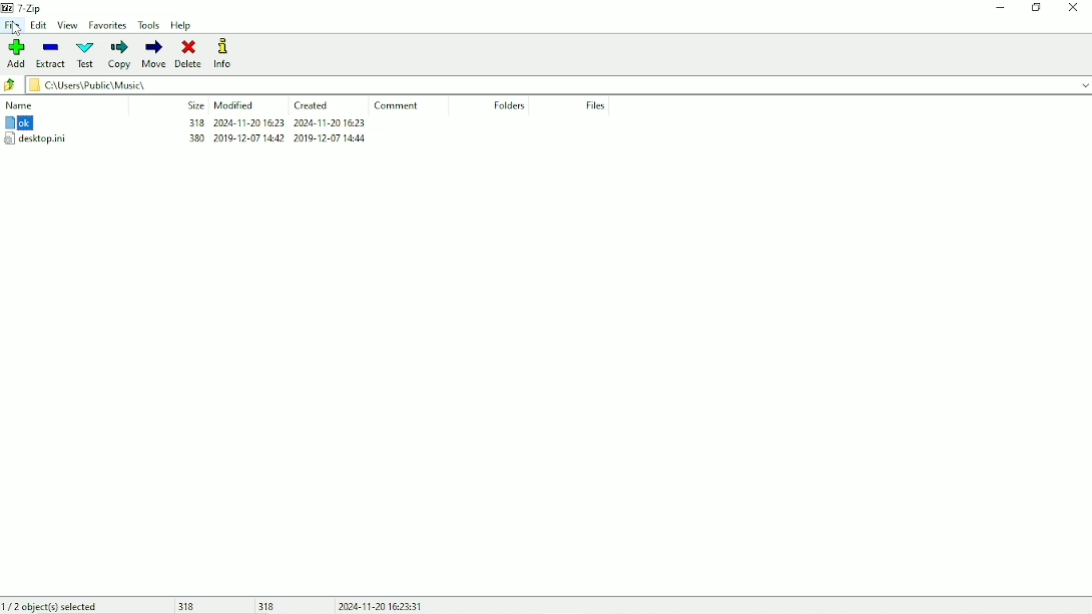 This screenshot has height=614, width=1092. I want to click on 318, so click(269, 605).